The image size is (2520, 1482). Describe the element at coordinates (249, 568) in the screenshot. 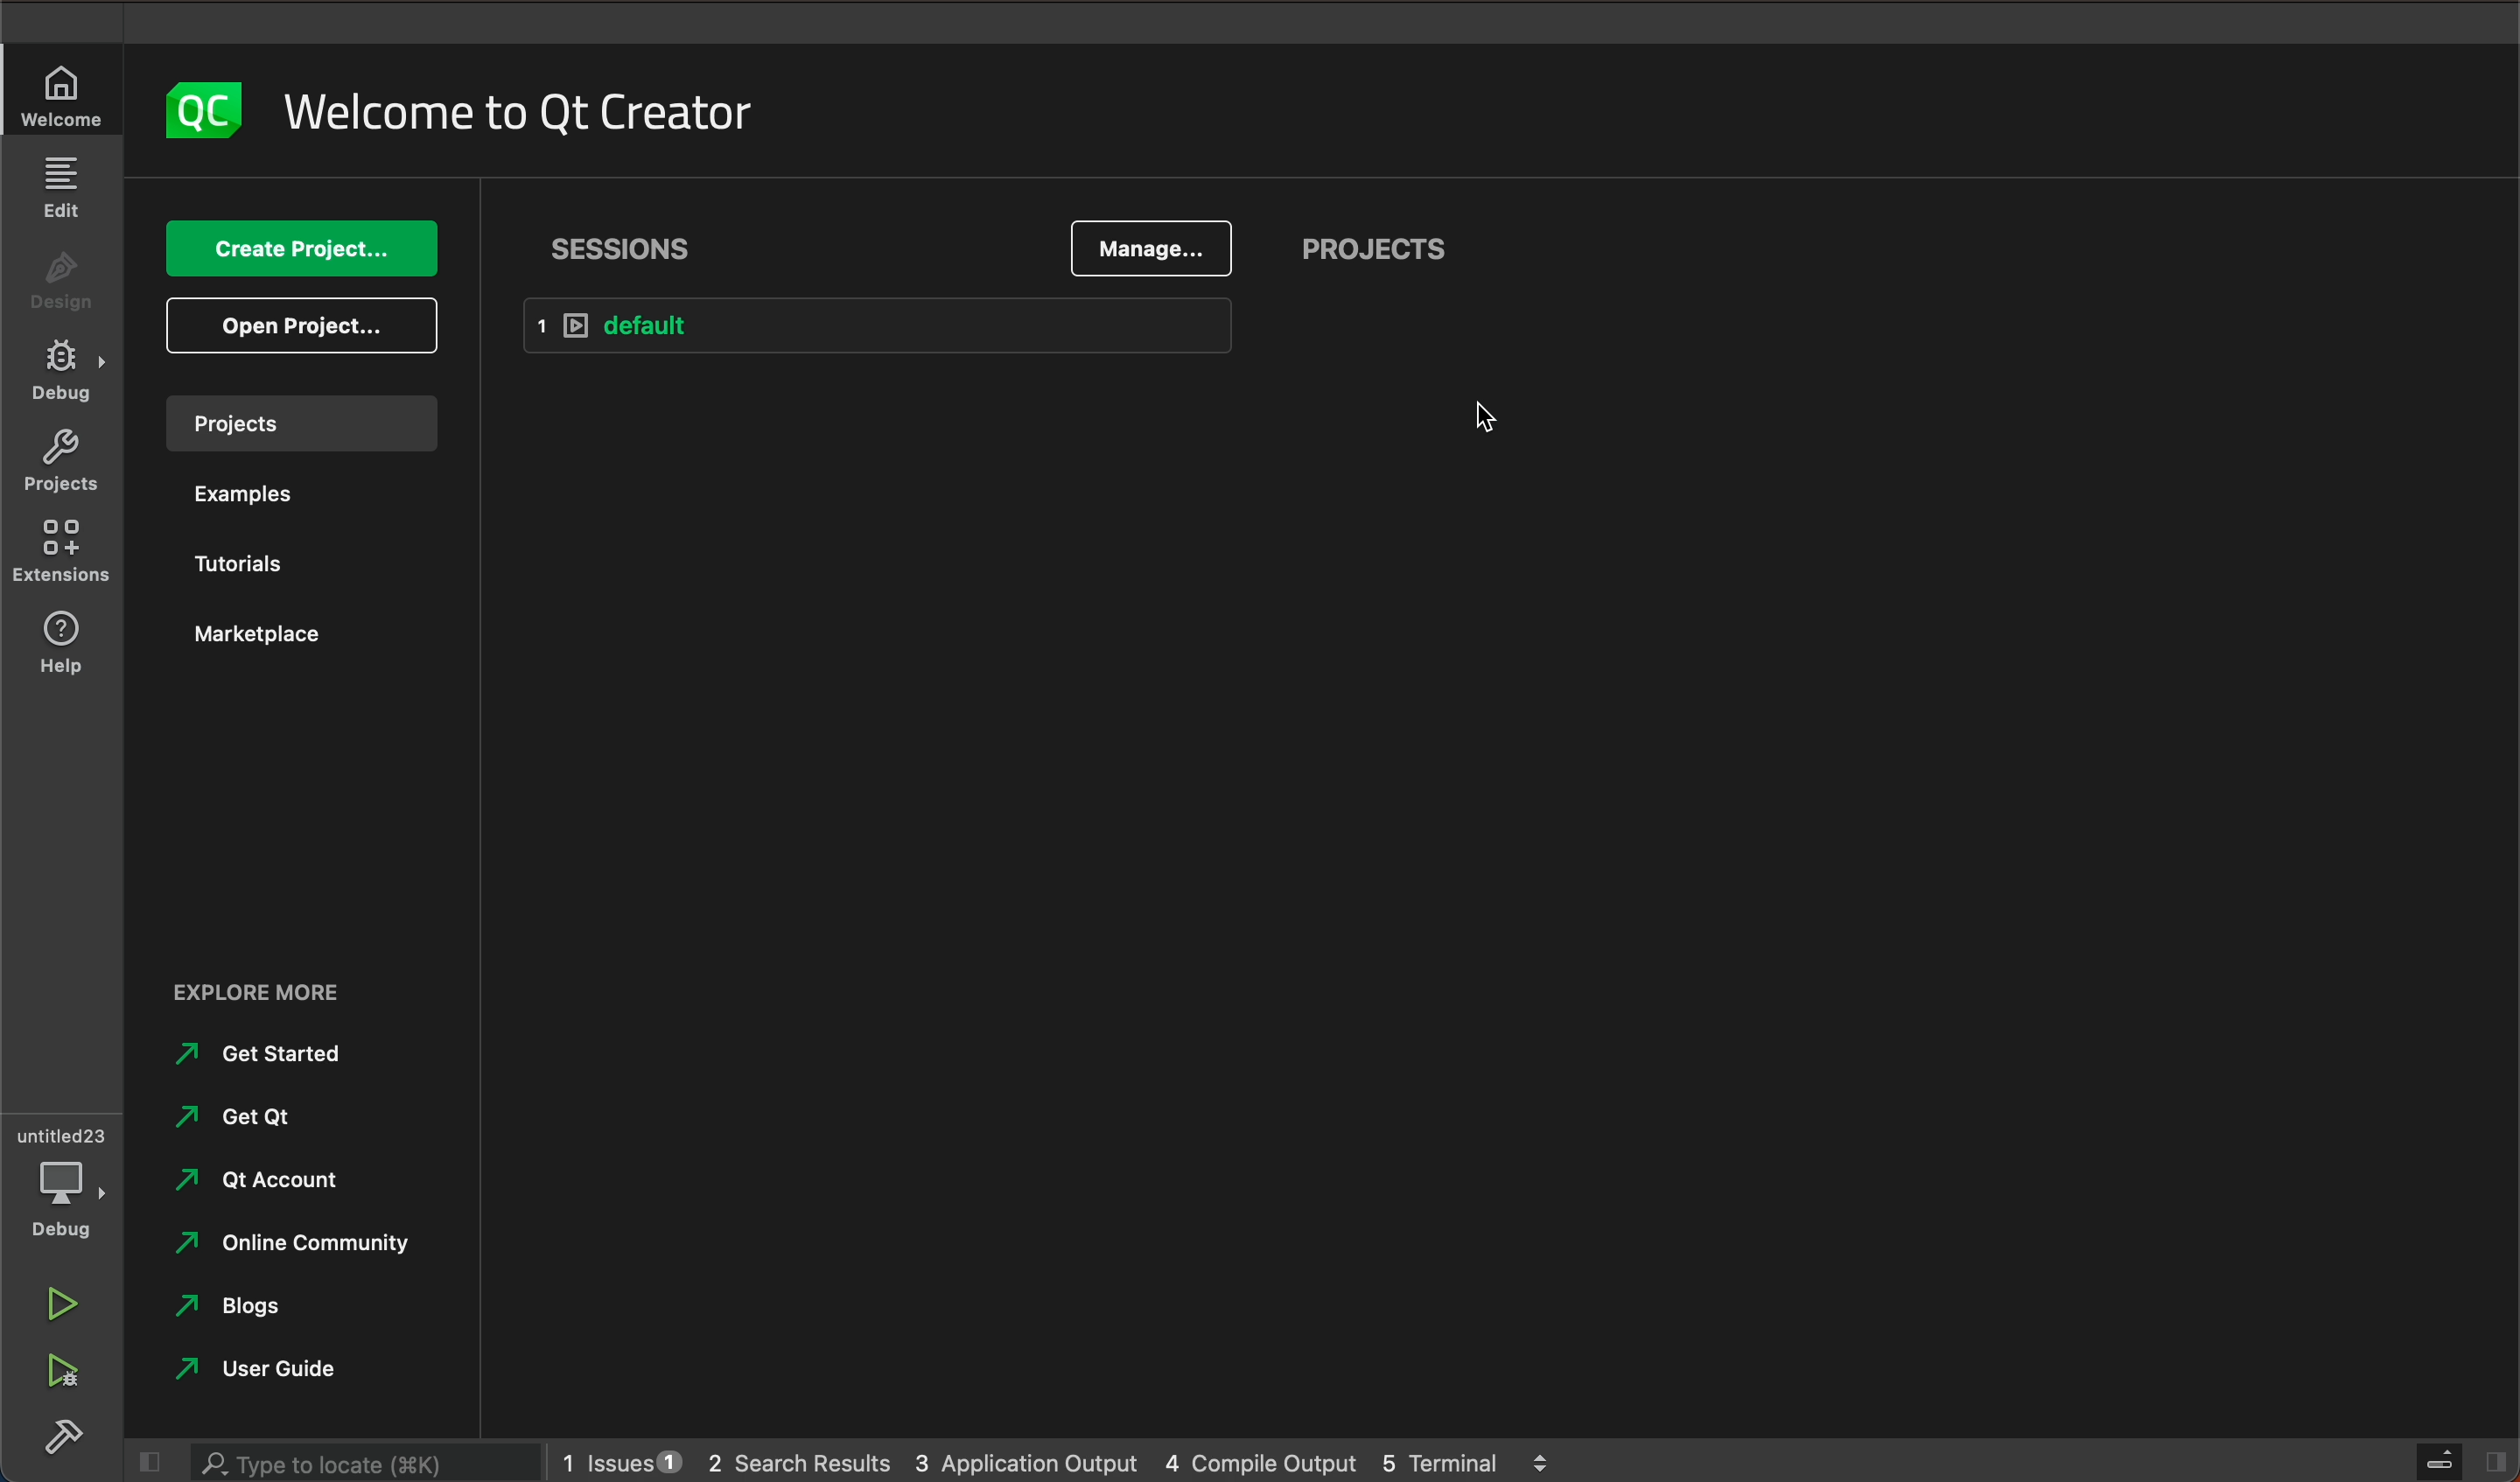

I see `tutorials` at that location.